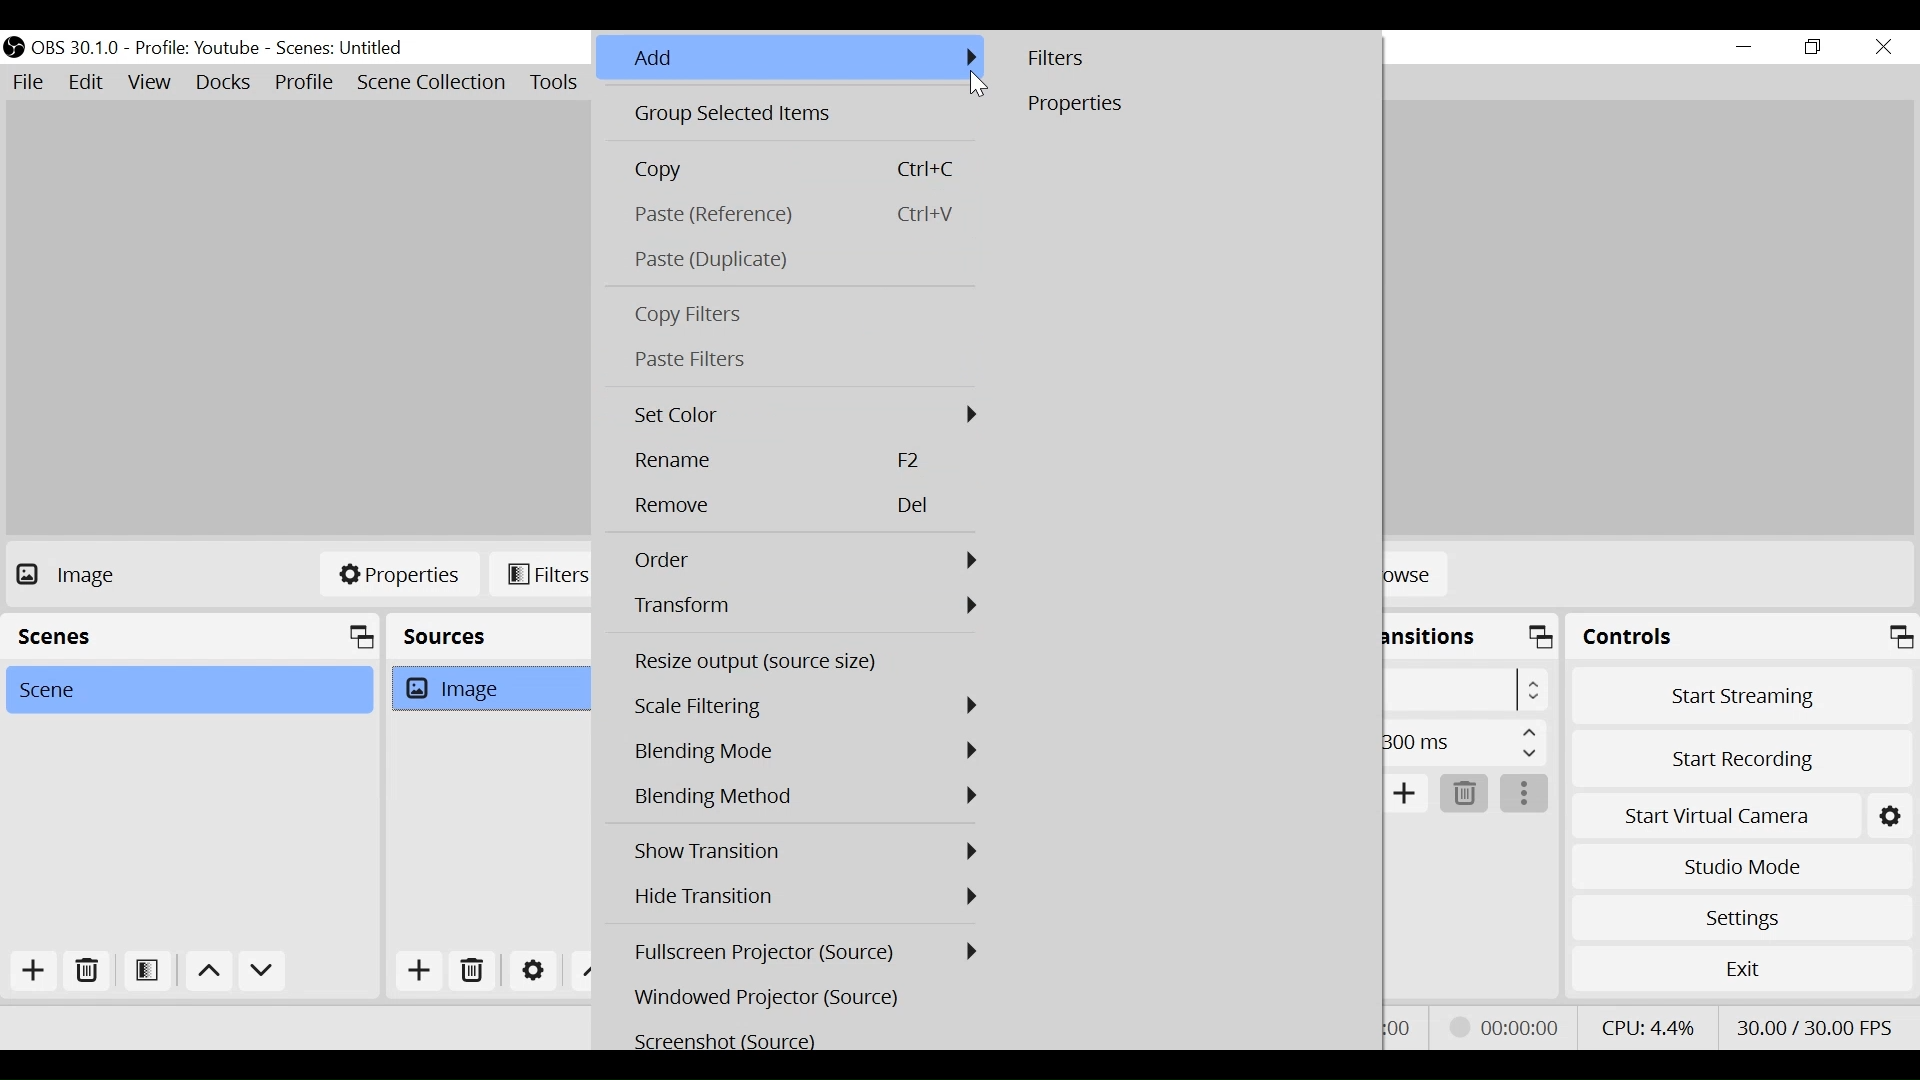 The width and height of the screenshot is (1920, 1080). Describe the element at coordinates (344, 49) in the screenshot. I see `Scene Name` at that location.